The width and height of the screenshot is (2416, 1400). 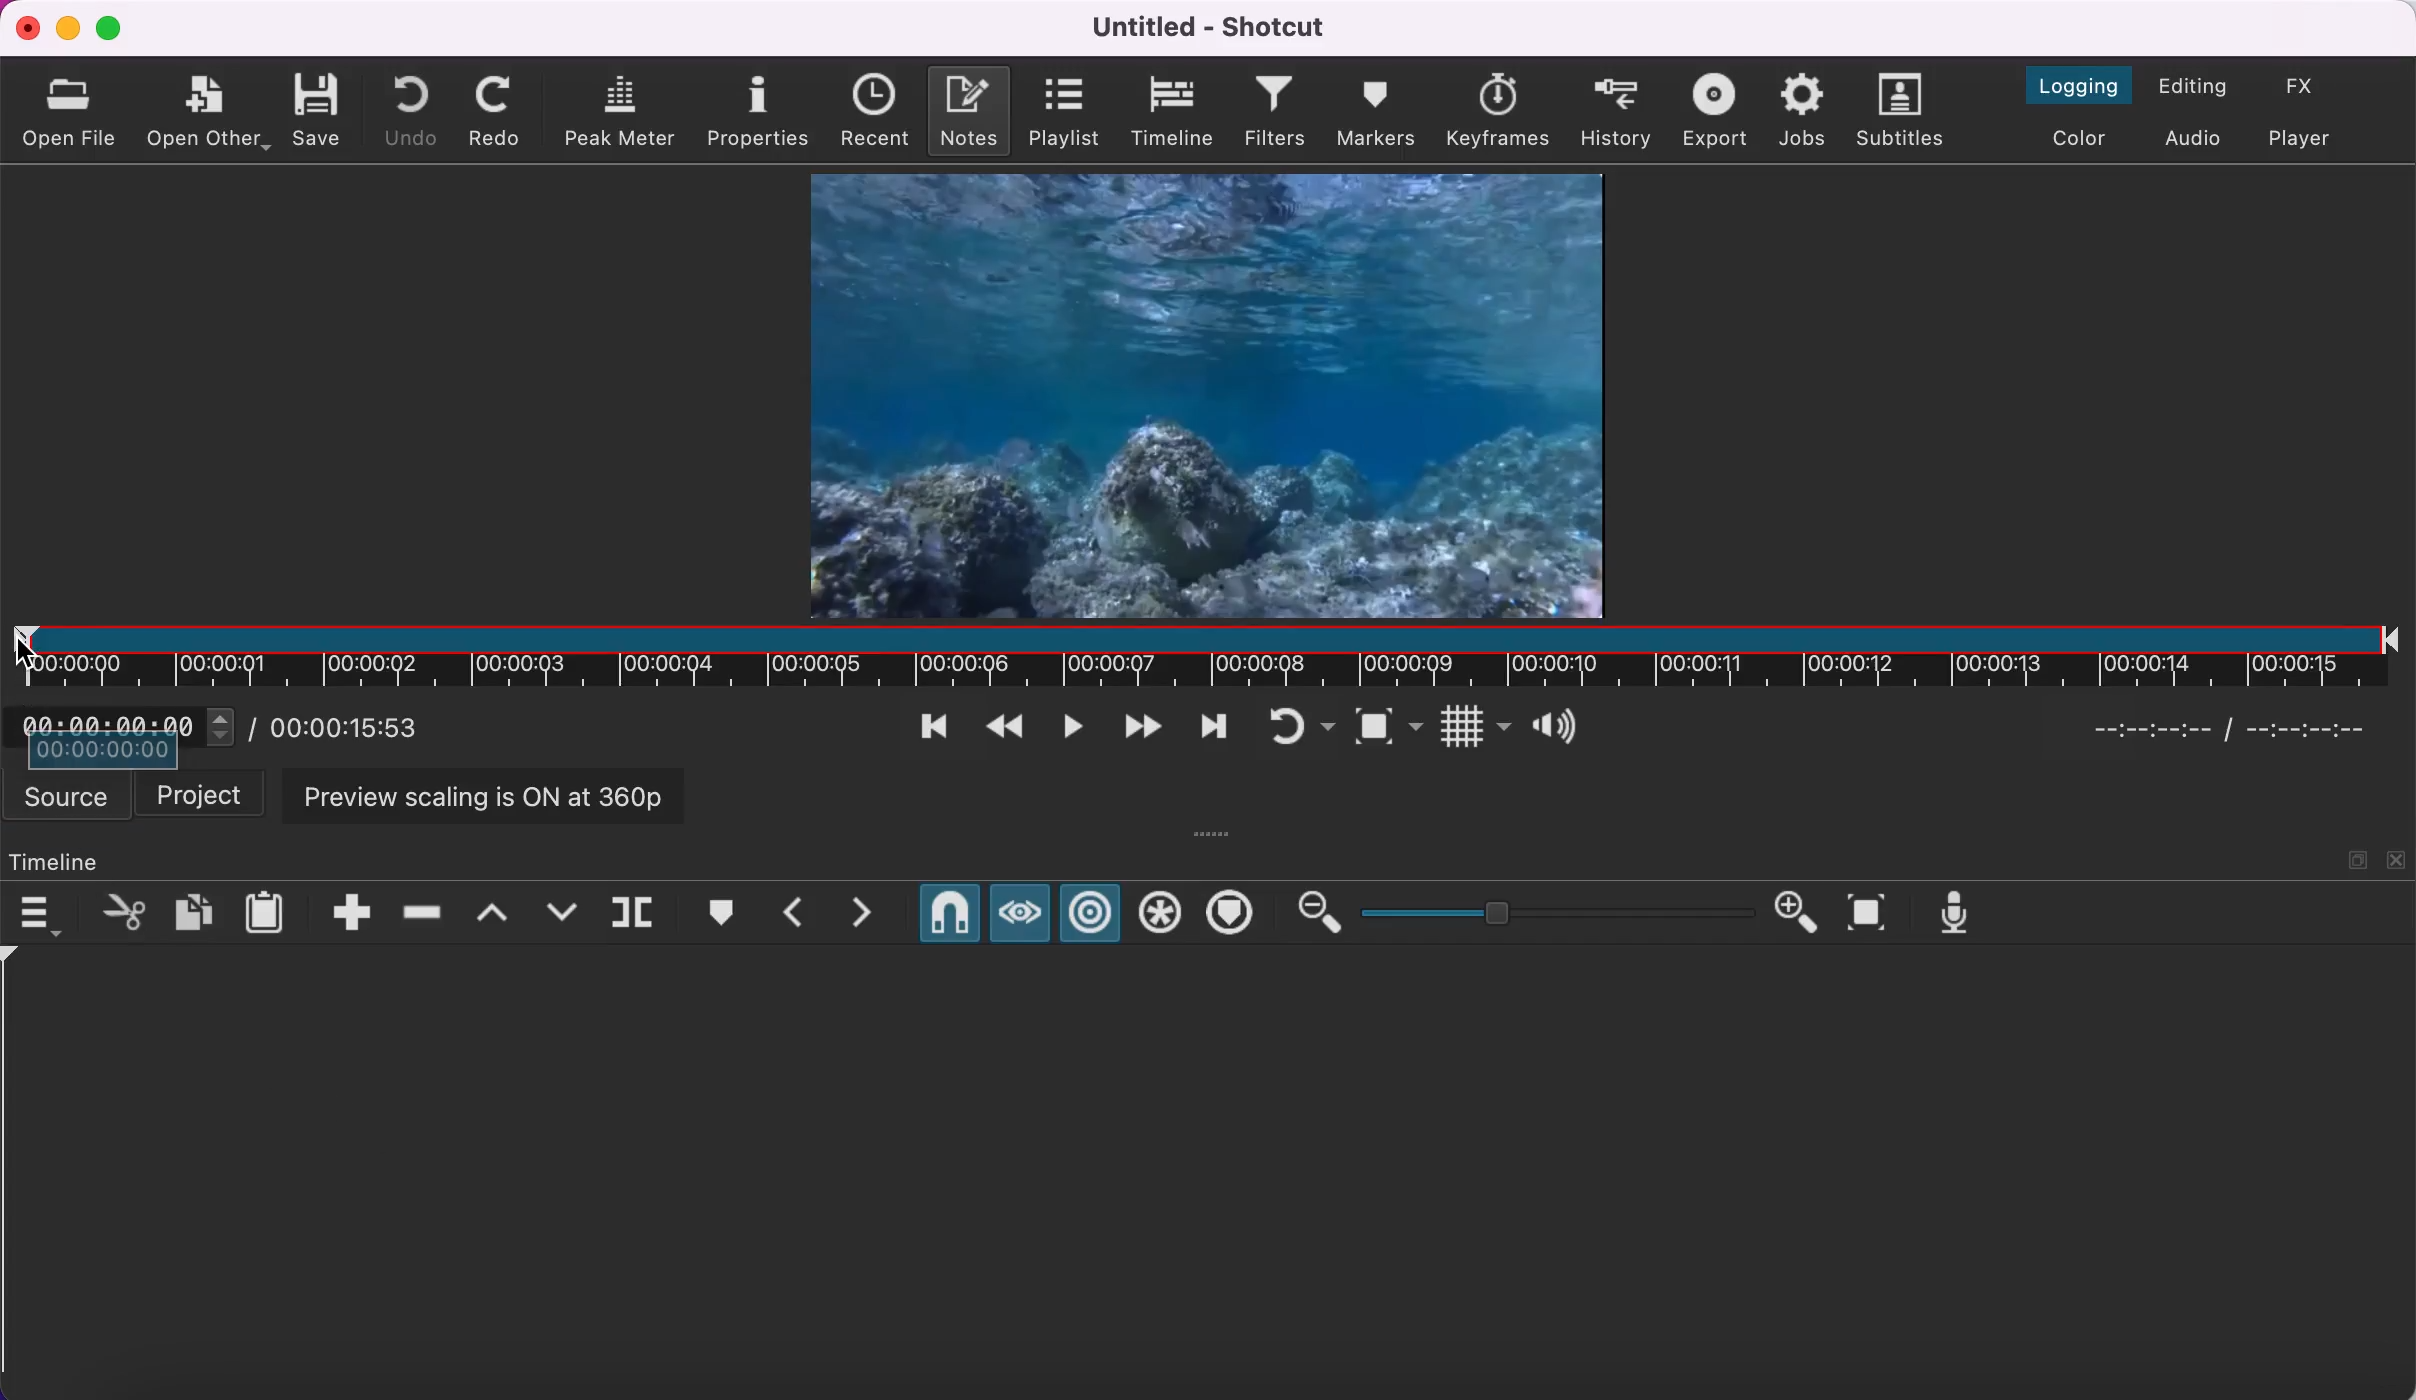 I want to click on open file, so click(x=74, y=107).